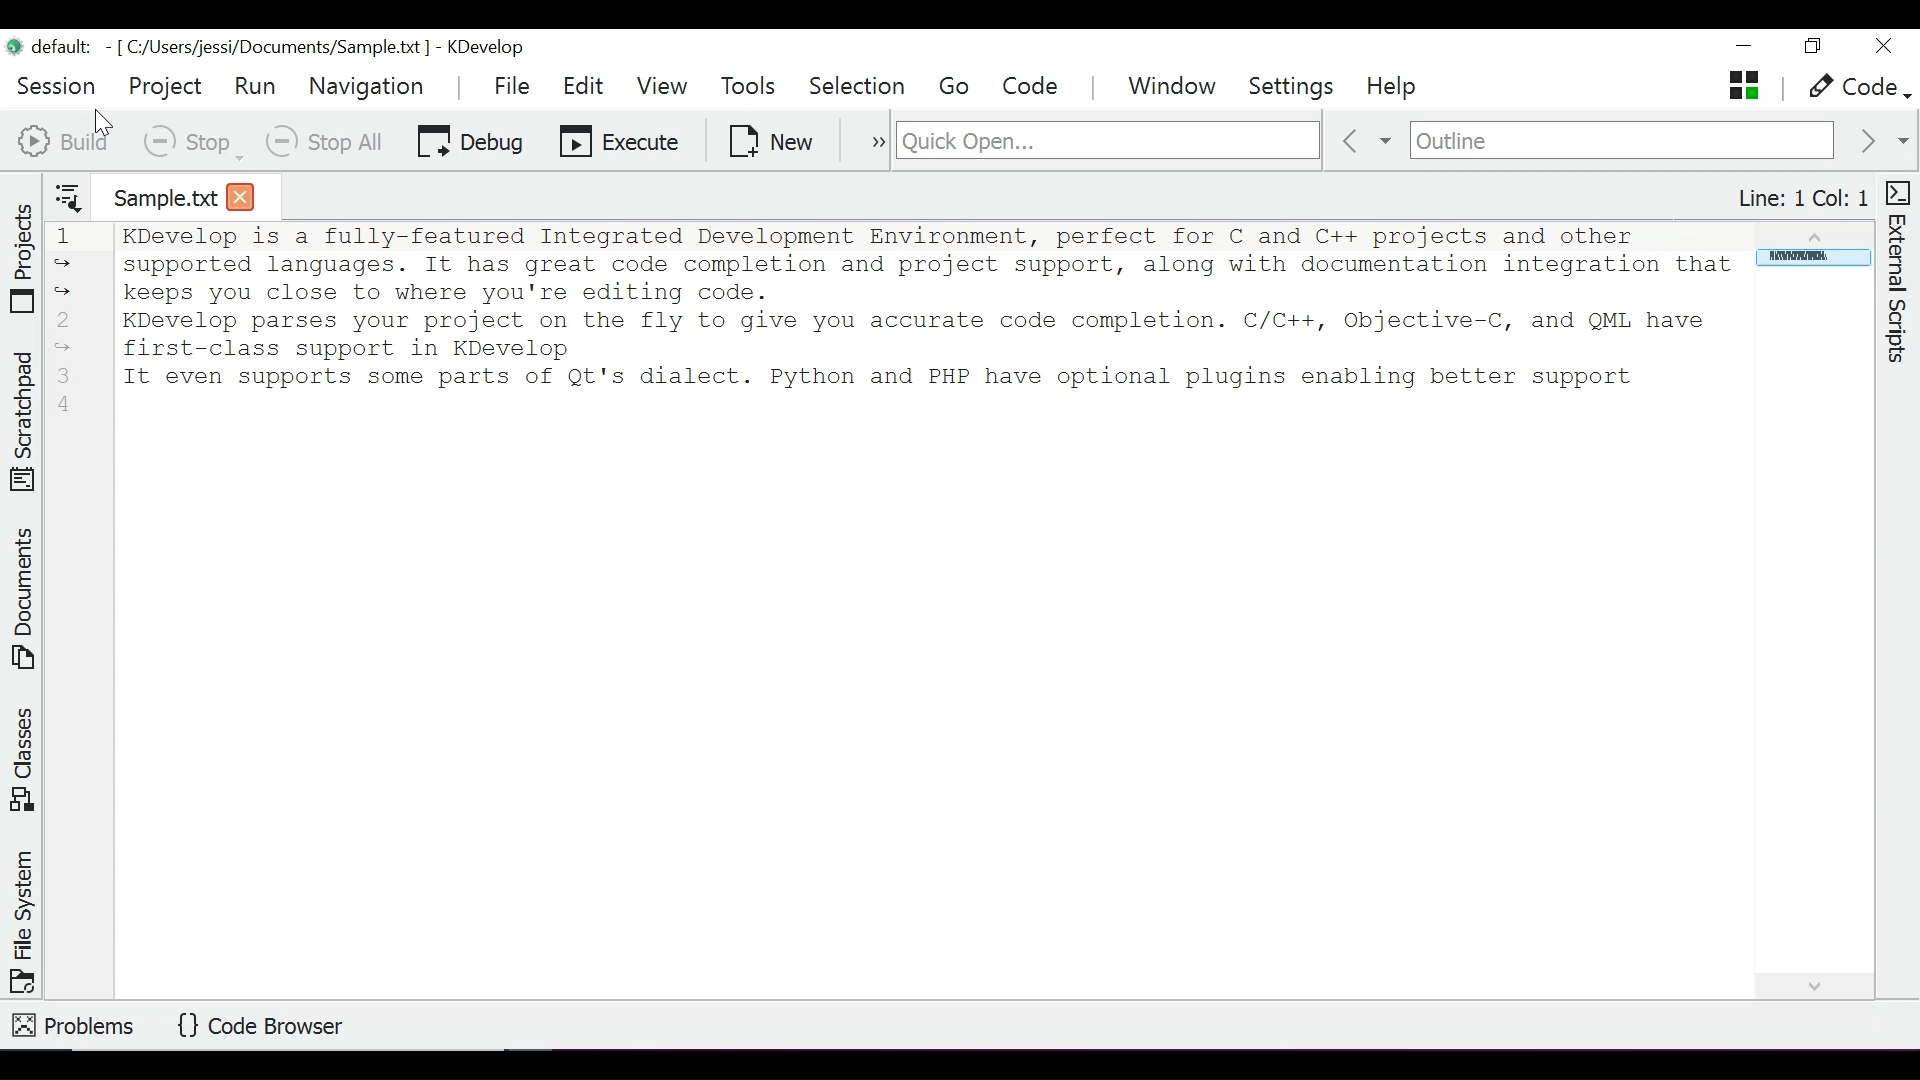  I want to click on Cursor, so click(106, 120).